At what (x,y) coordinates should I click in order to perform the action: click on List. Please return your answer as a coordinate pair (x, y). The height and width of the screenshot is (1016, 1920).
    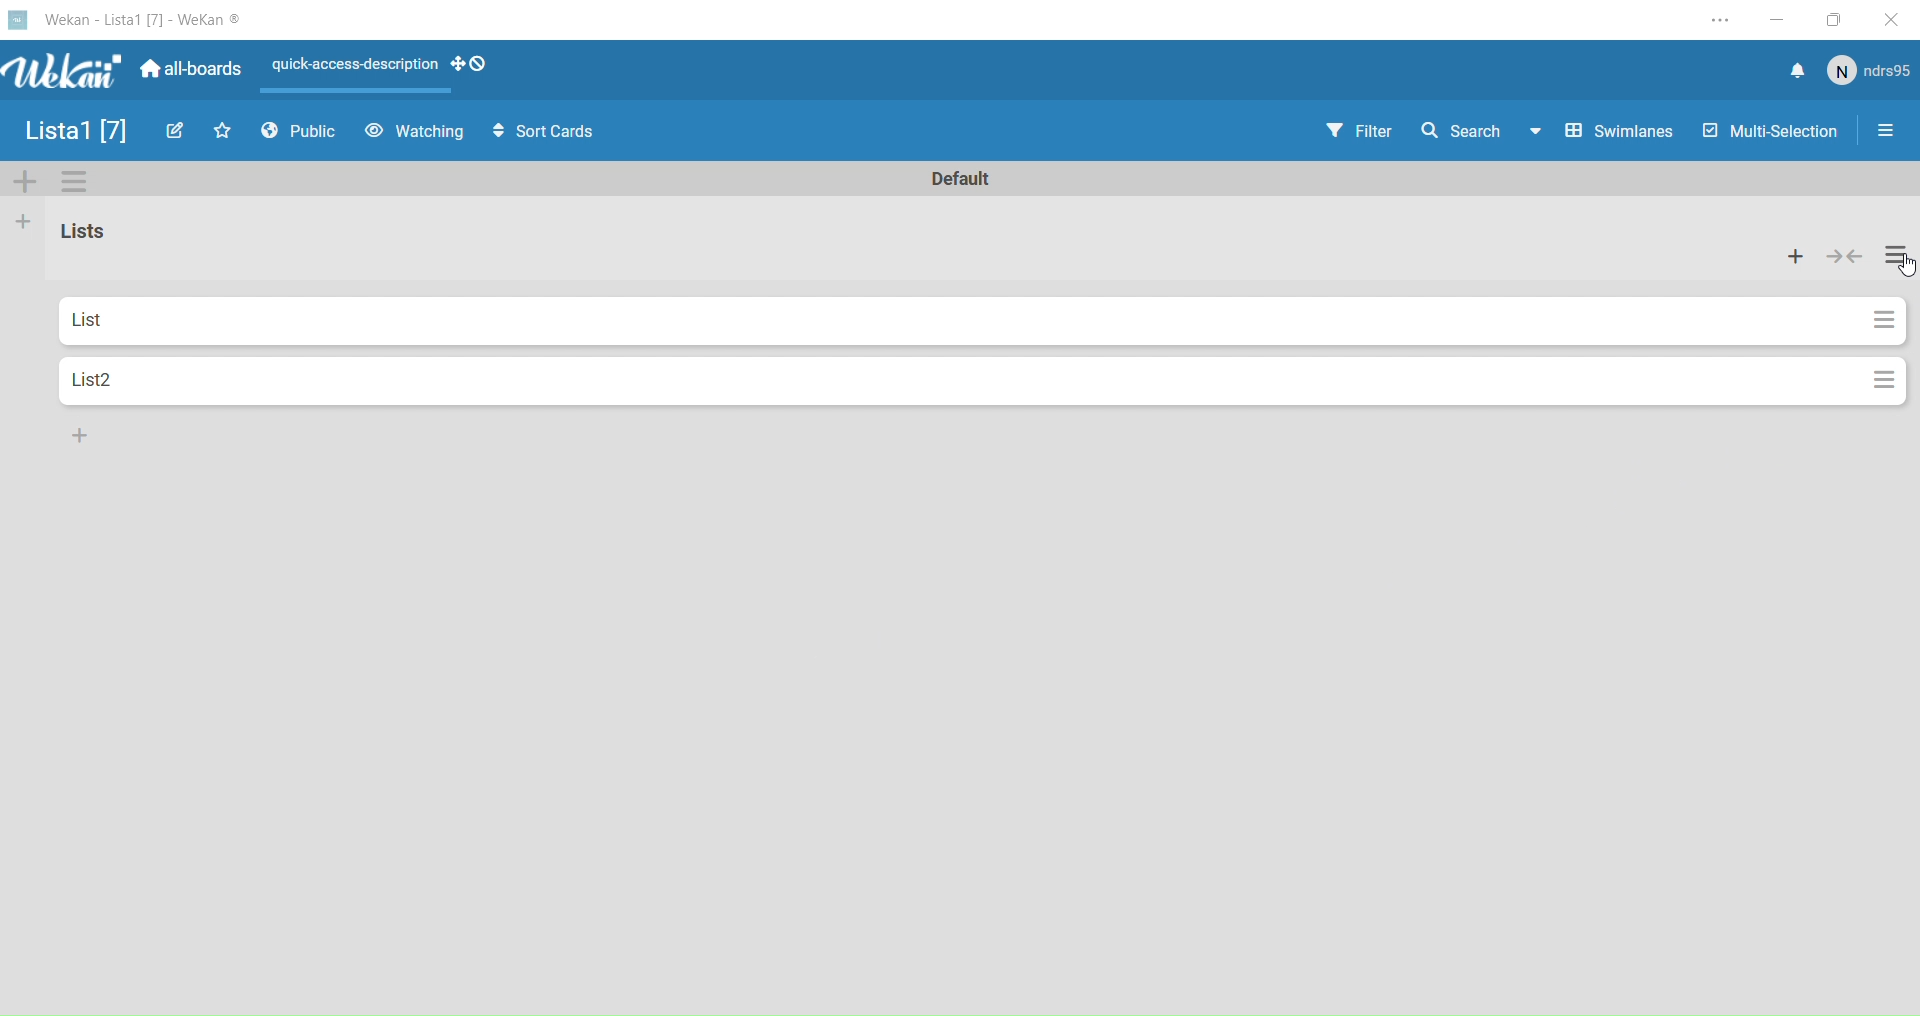
    Looking at the image, I should click on (73, 130).